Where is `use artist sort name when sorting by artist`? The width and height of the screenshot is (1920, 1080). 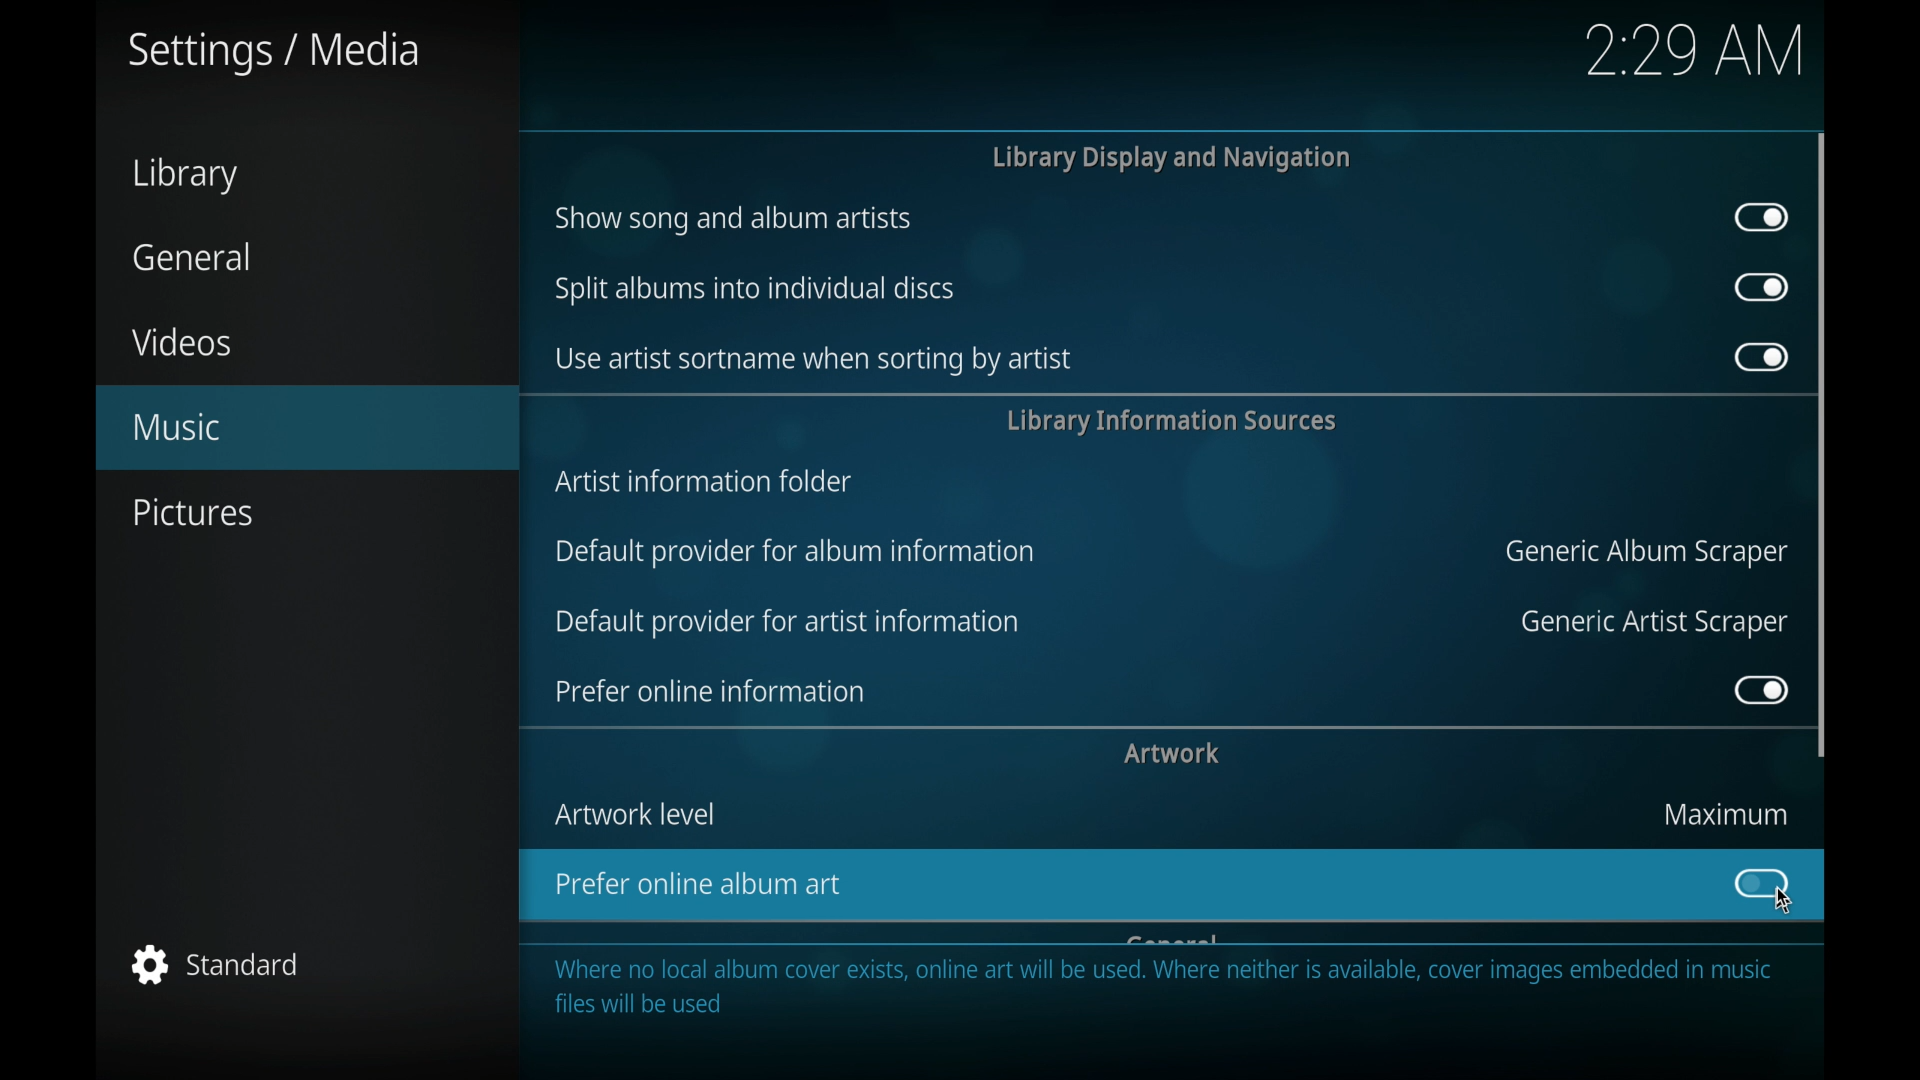 use artist sort name when sorting by artist is located at coordinates (809, 360).